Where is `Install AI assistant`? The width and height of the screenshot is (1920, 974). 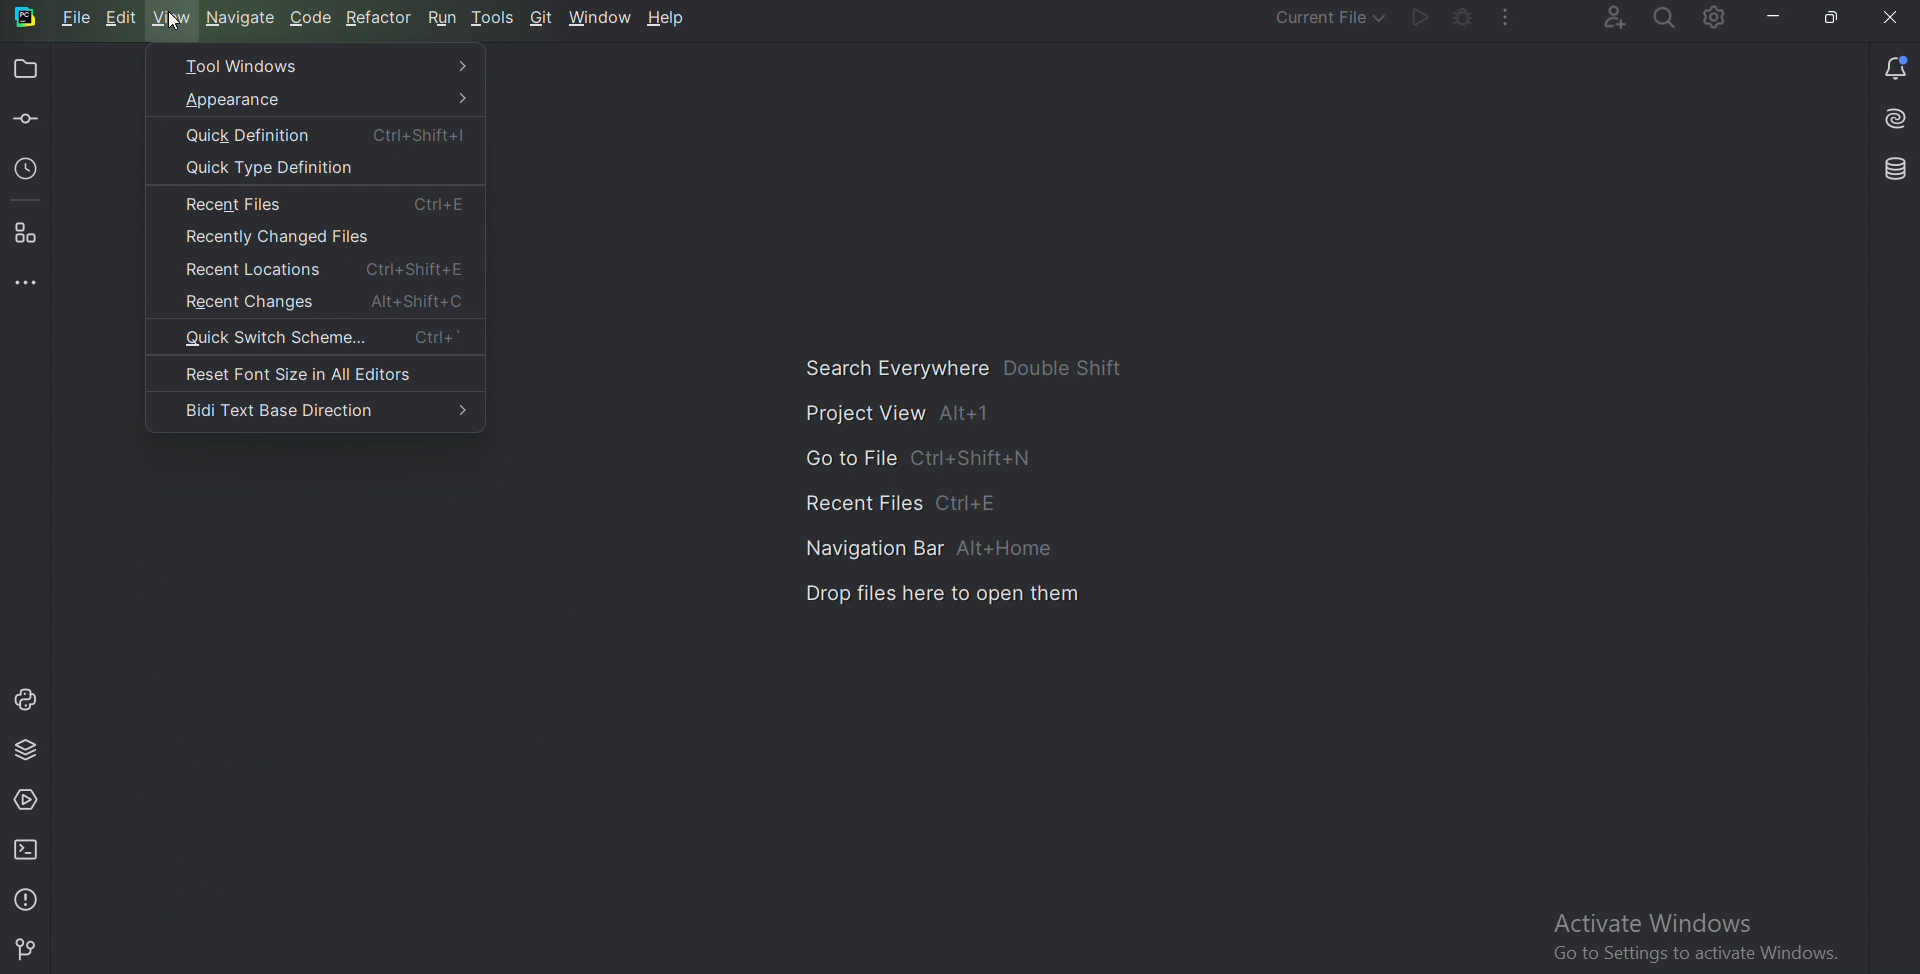 Install AI assistant is located at coordinates (1887, 118).